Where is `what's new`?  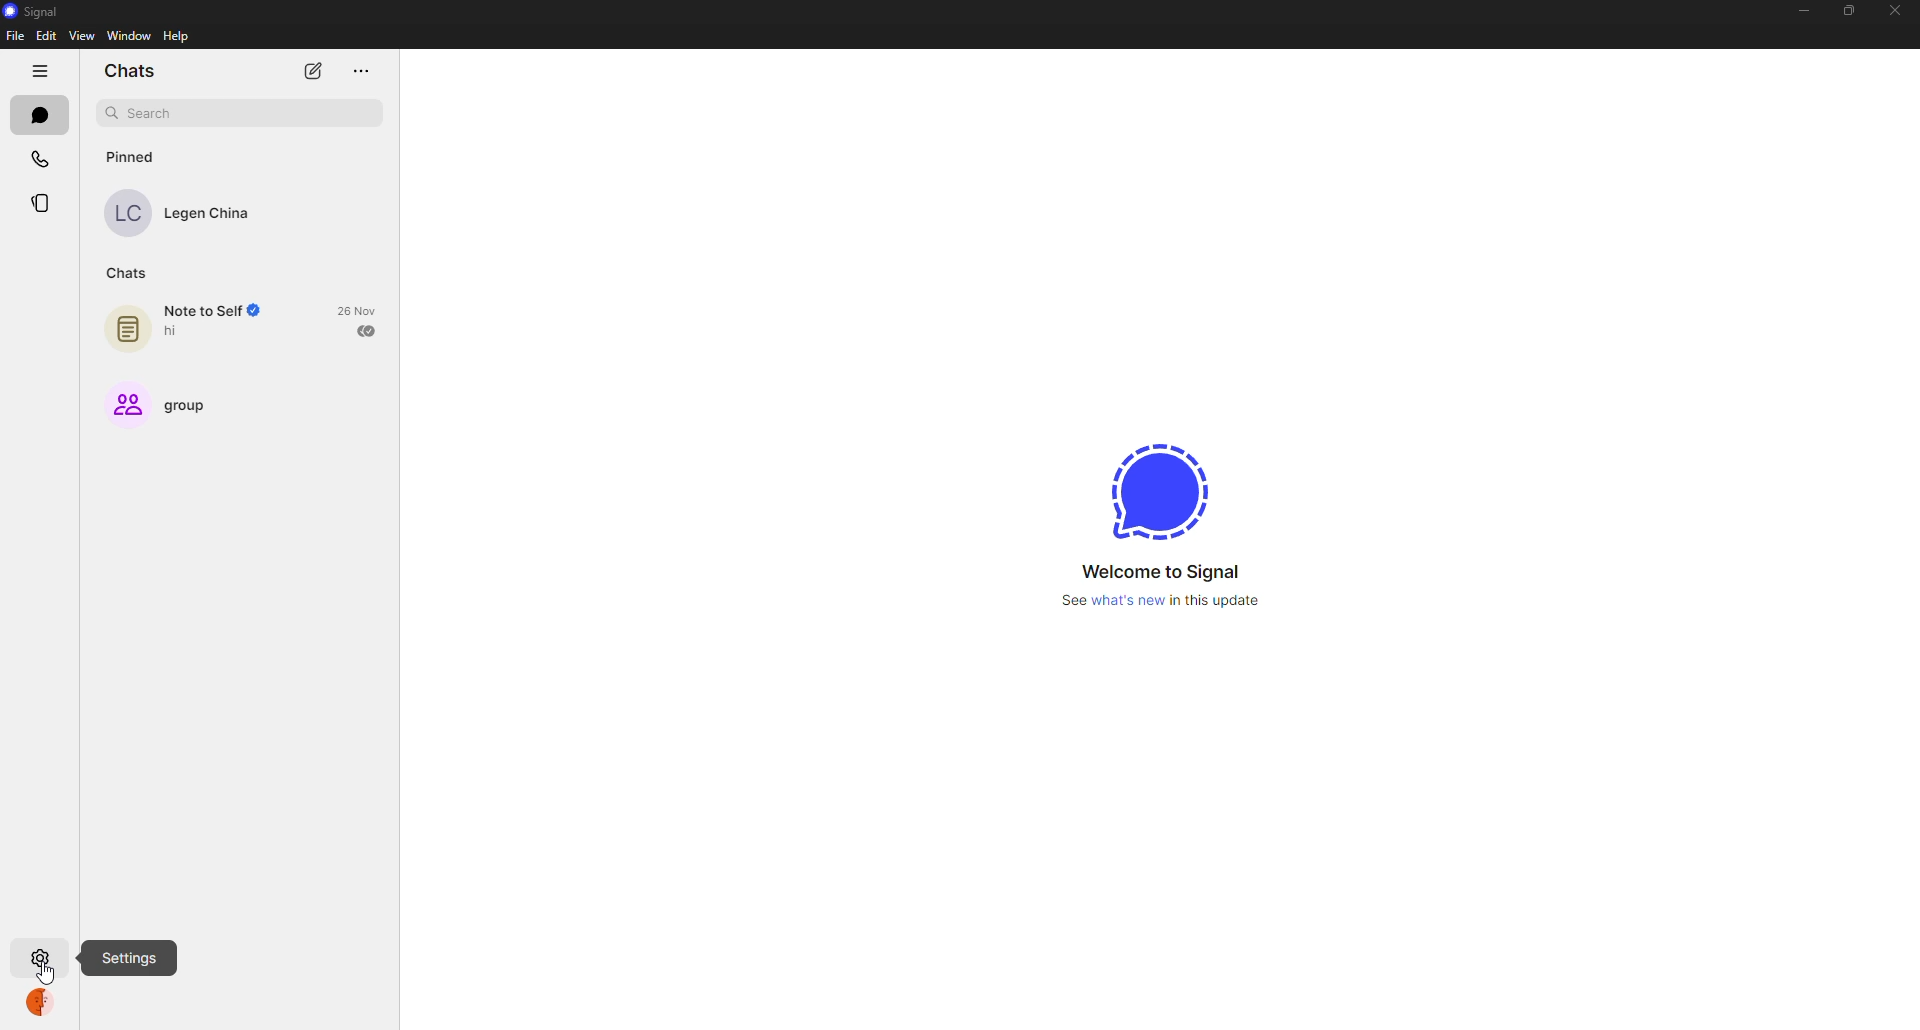
what's new is located at coordinates (1162, 601).